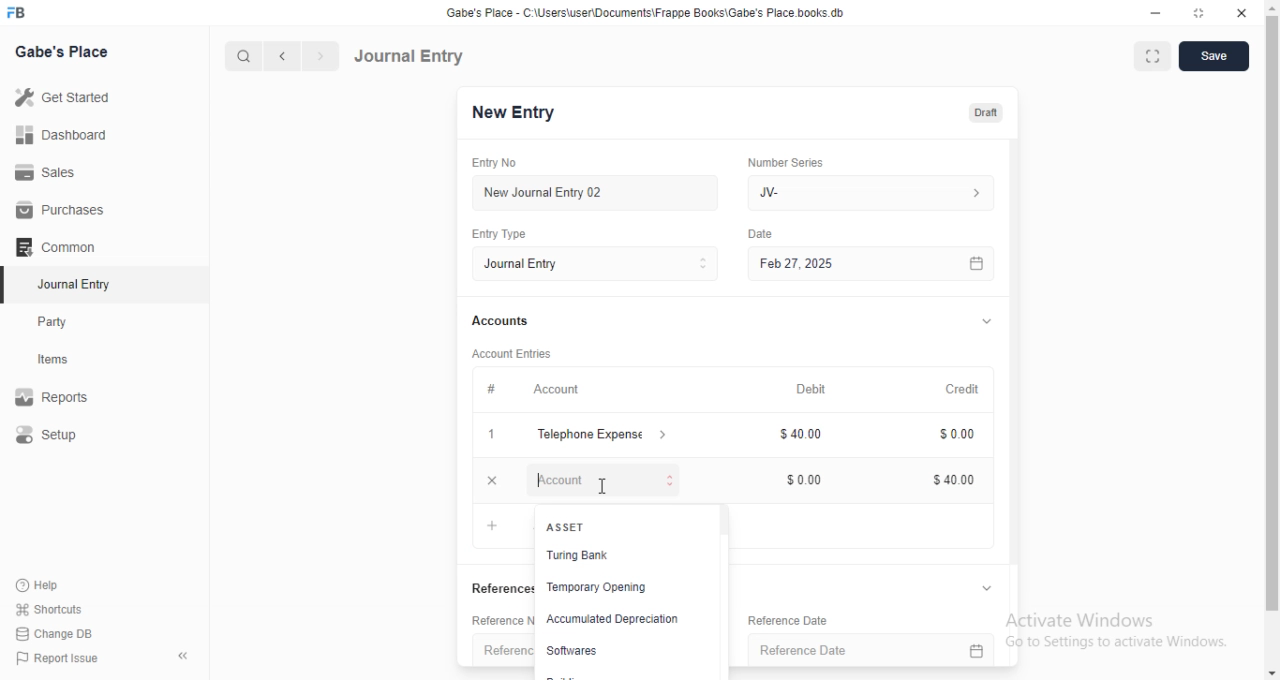  I want to click on FB, so click(19, 11).